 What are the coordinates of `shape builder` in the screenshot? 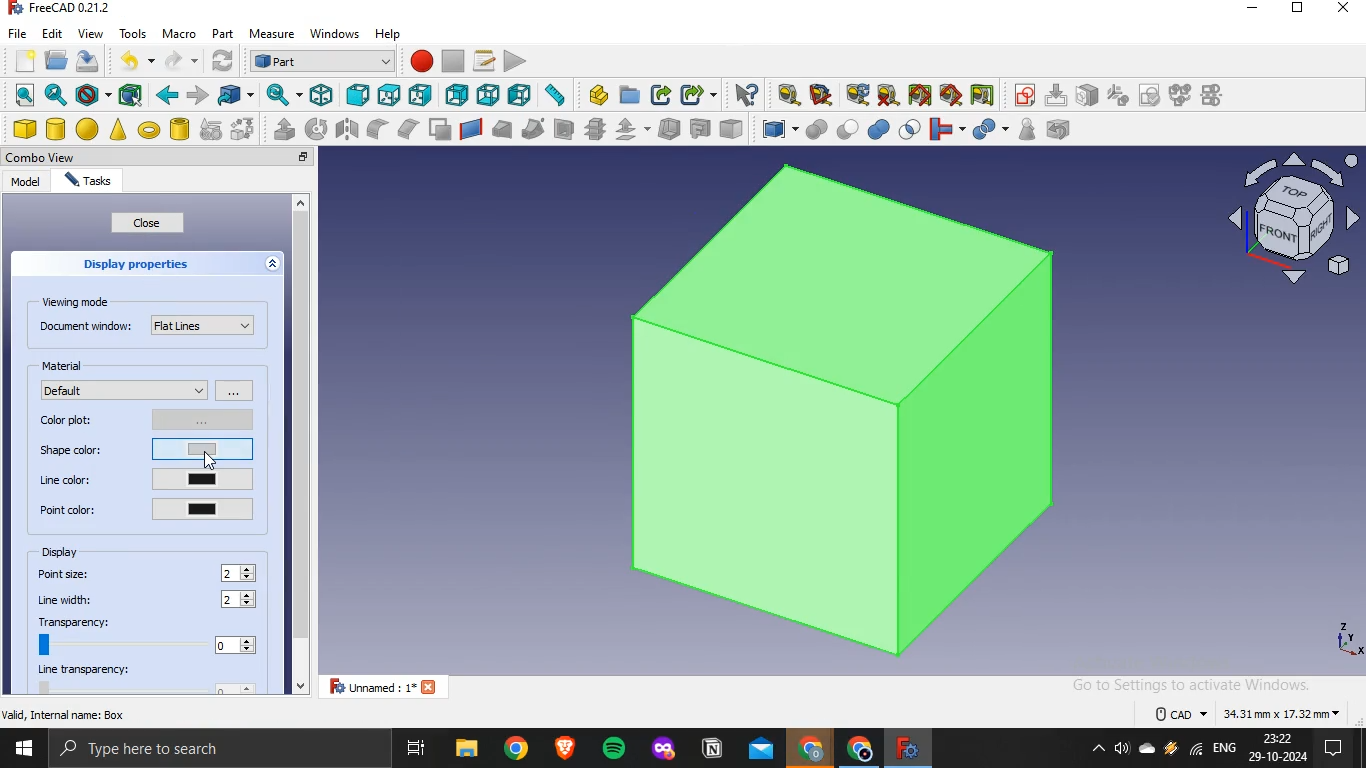 It's located at (243, 128).